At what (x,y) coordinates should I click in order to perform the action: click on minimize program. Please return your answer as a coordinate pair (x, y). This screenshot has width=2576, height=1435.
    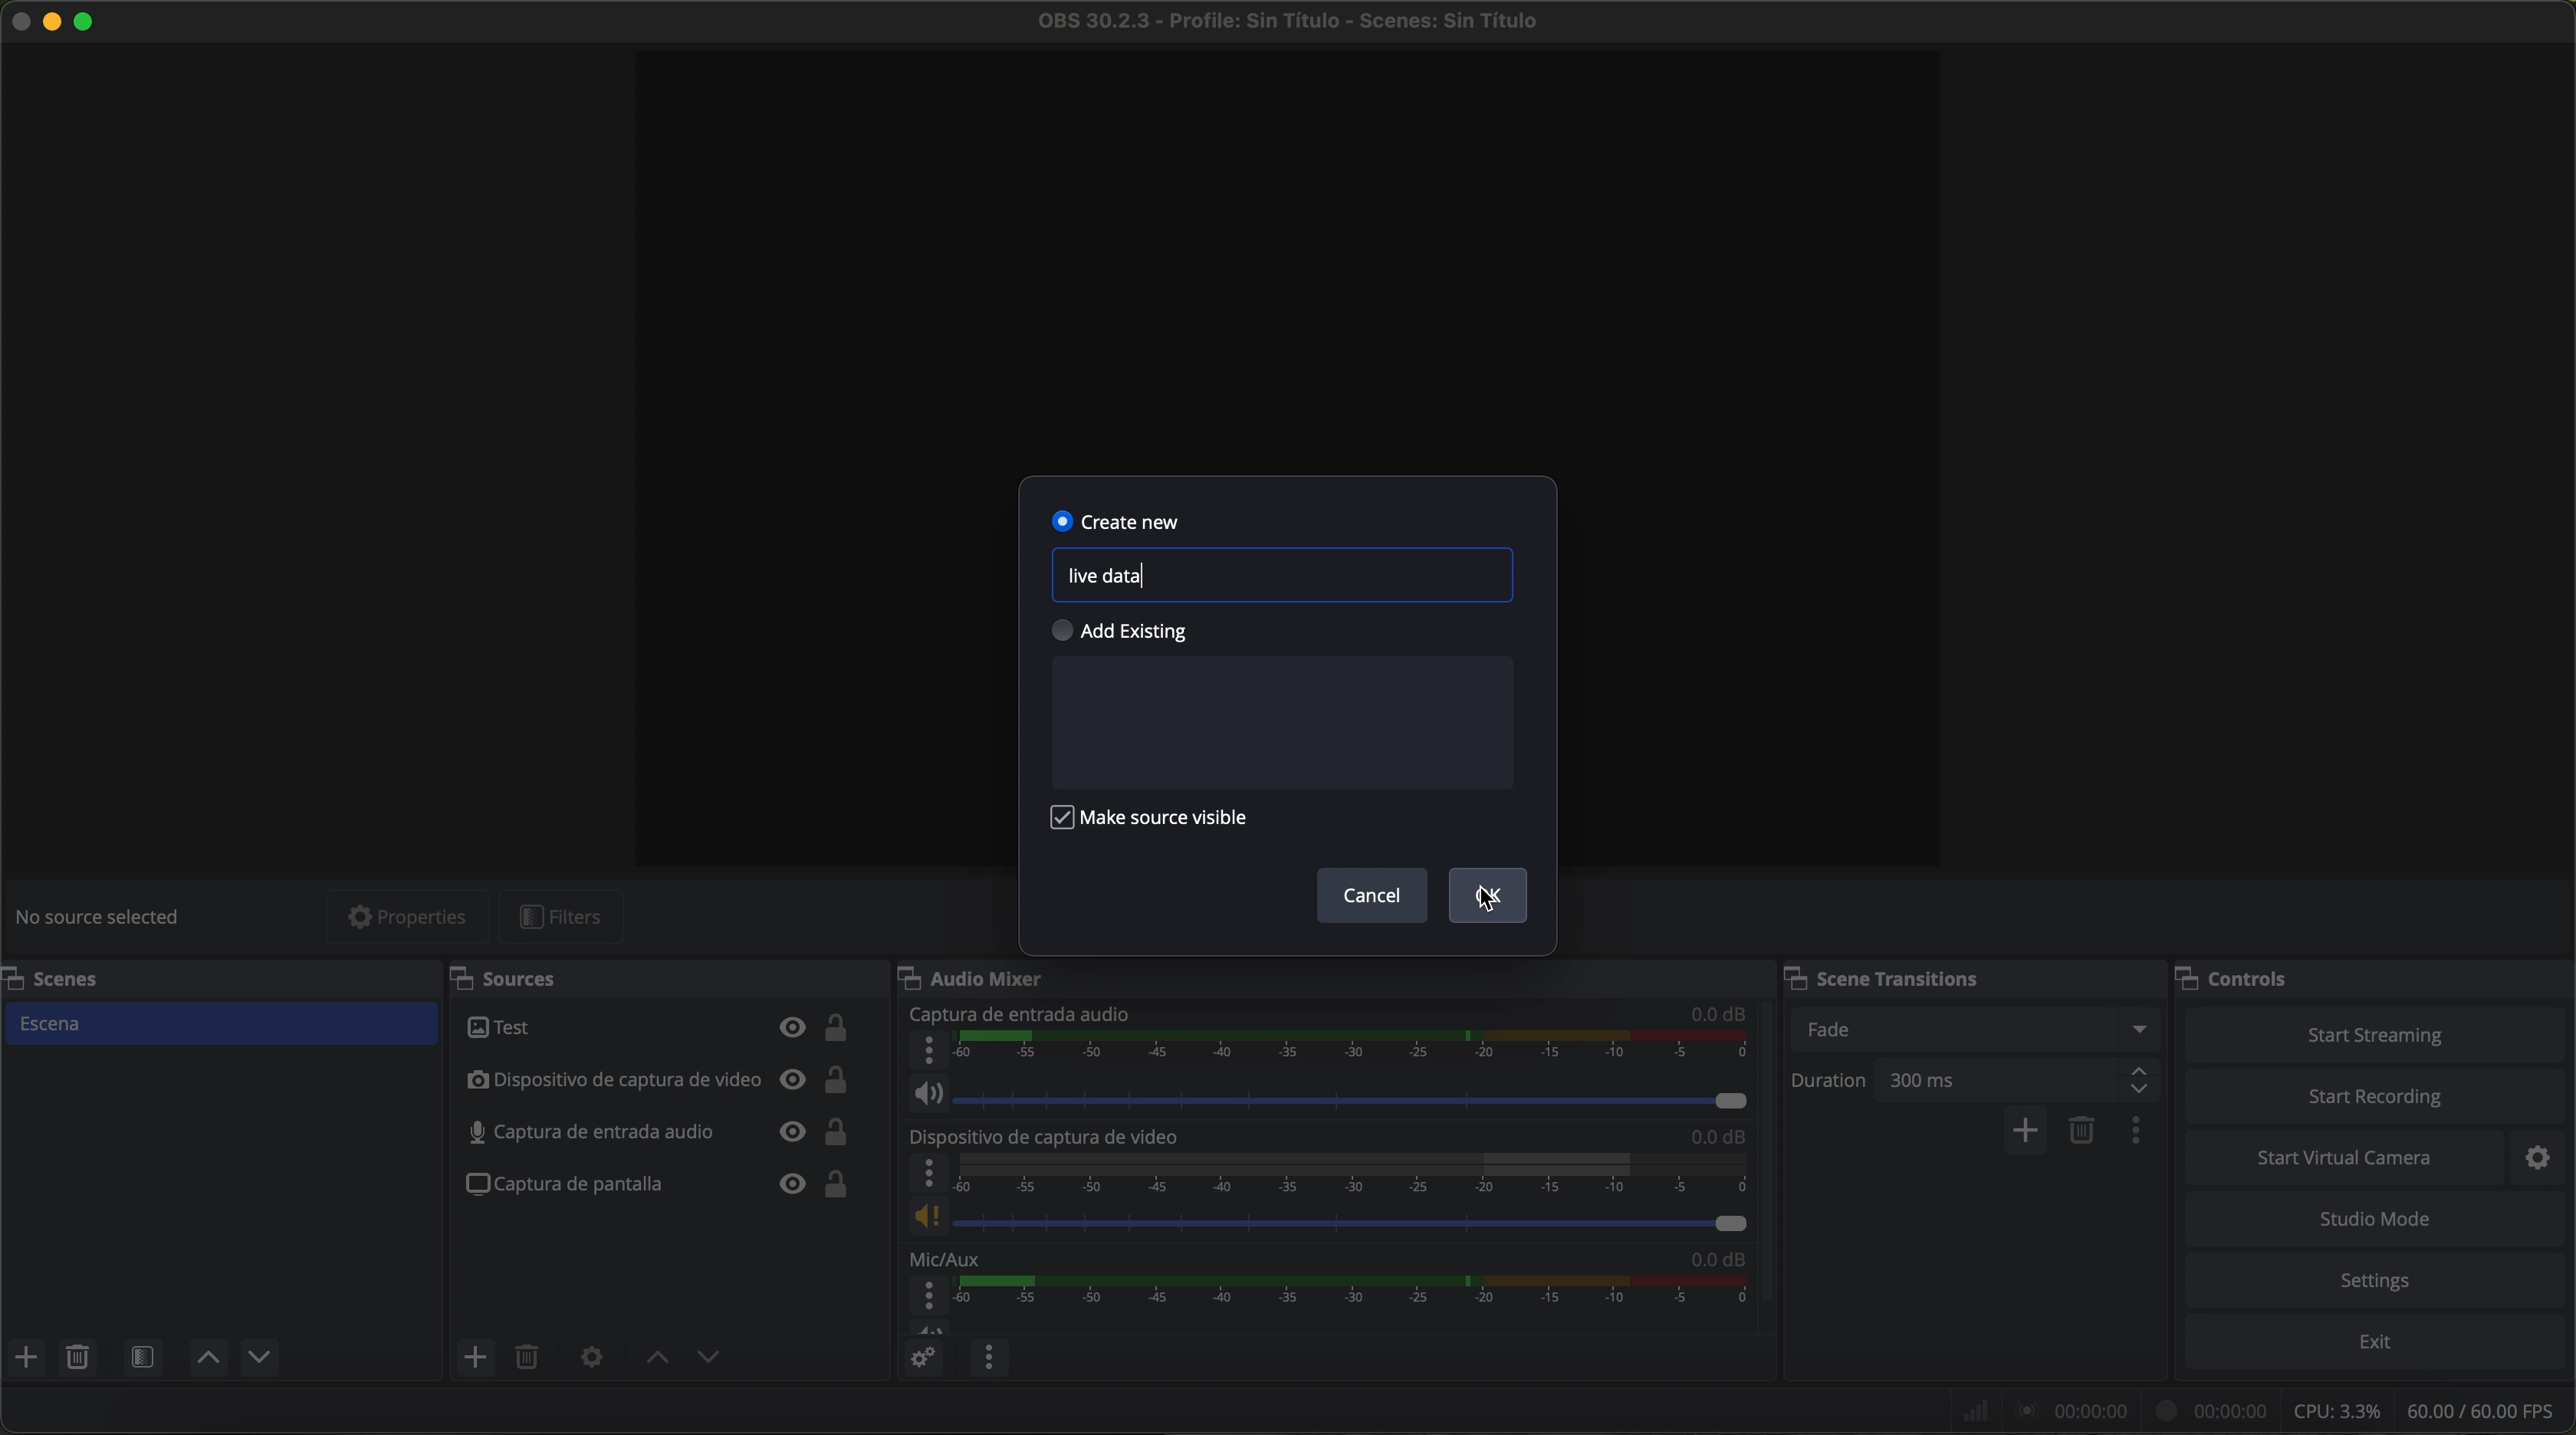
    Looking at the image, I should click on (51, 24).